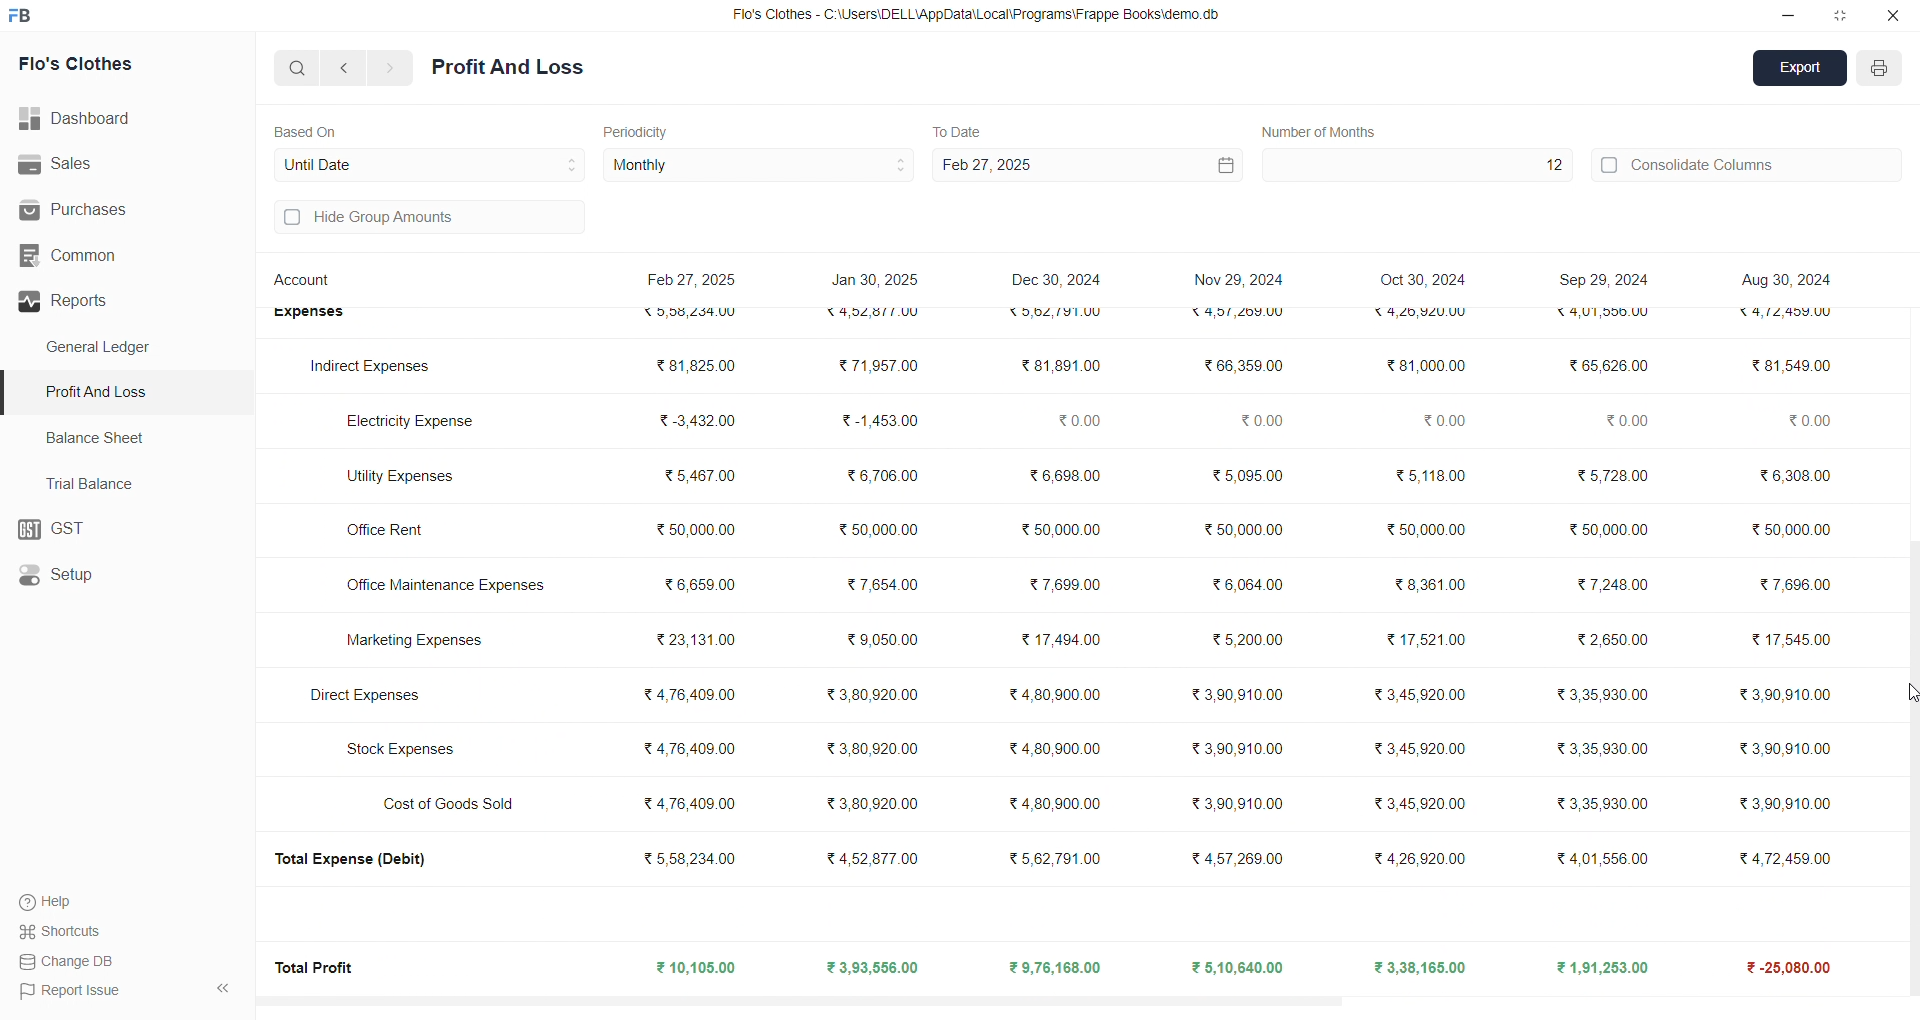 The height and width of the screenshot is (1020, 1920). What do you see at coordinates (880, 860) in the screenshot?
I see `₹4,52,877.00` at bounding box center [880, 860].